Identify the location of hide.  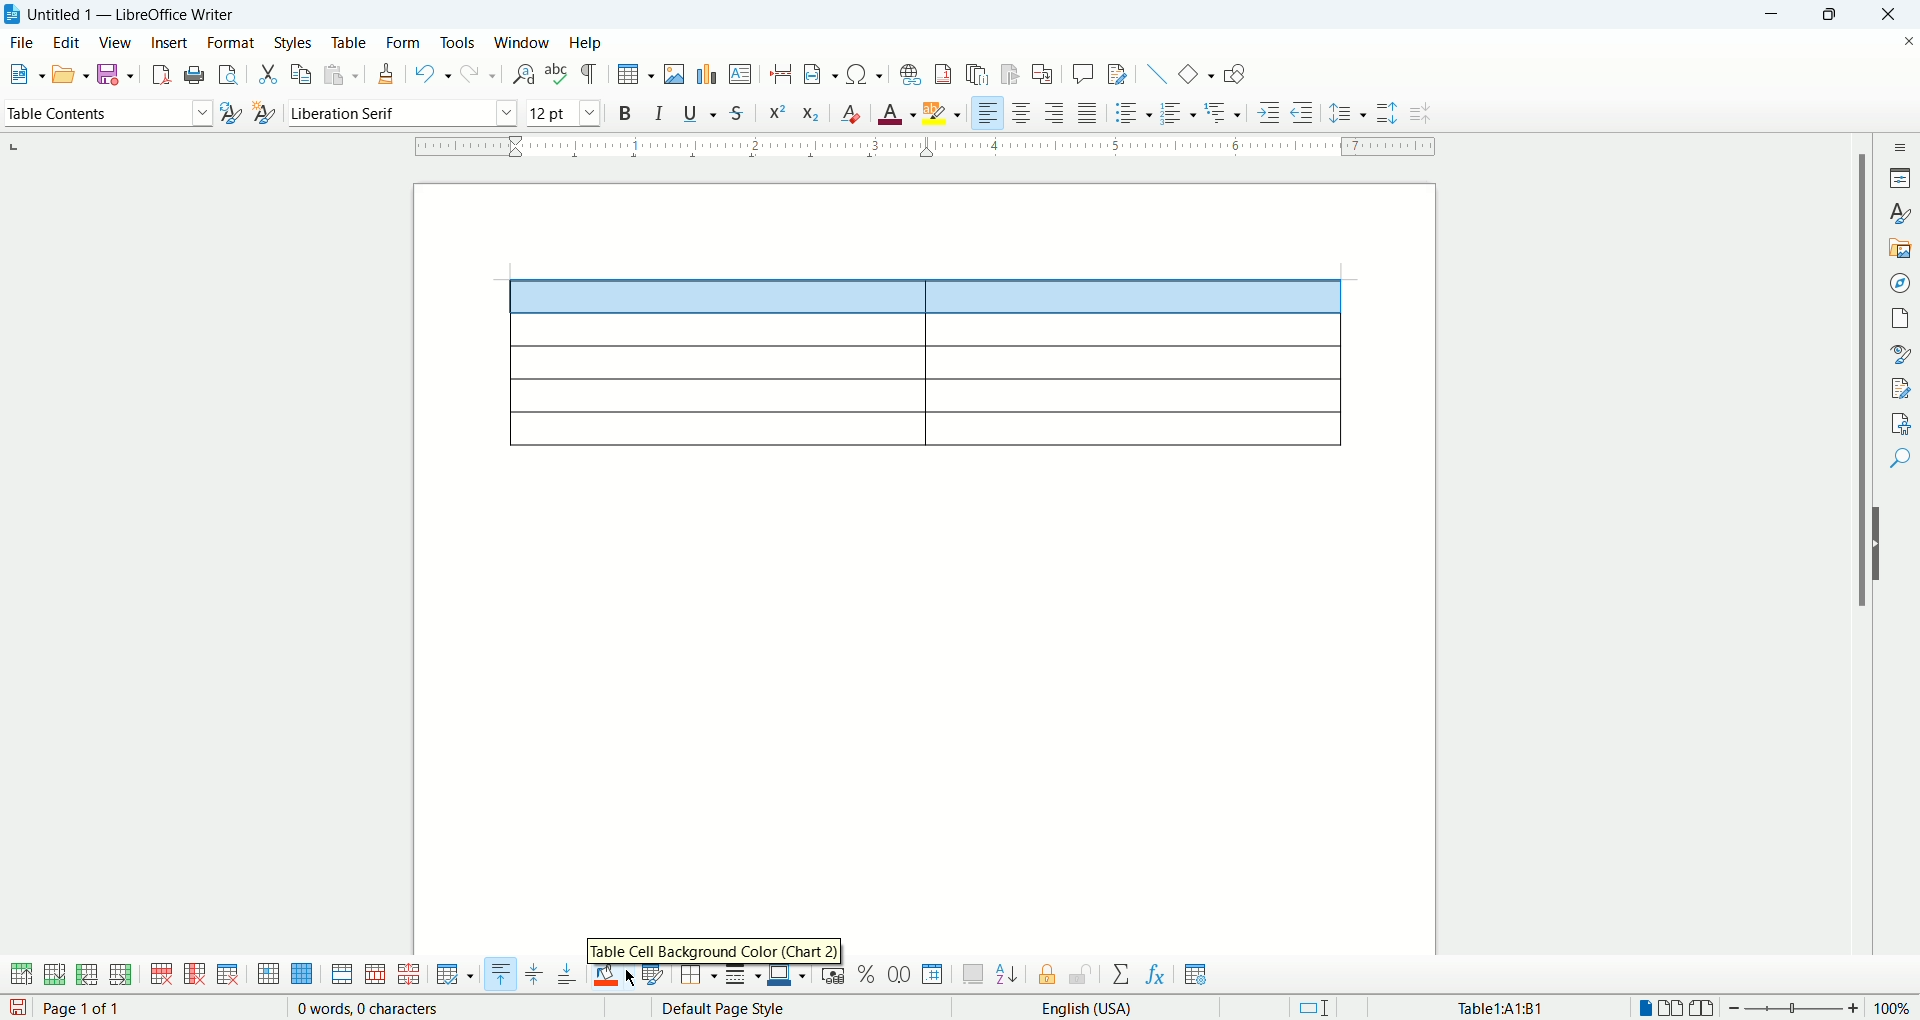
(1882, 544).